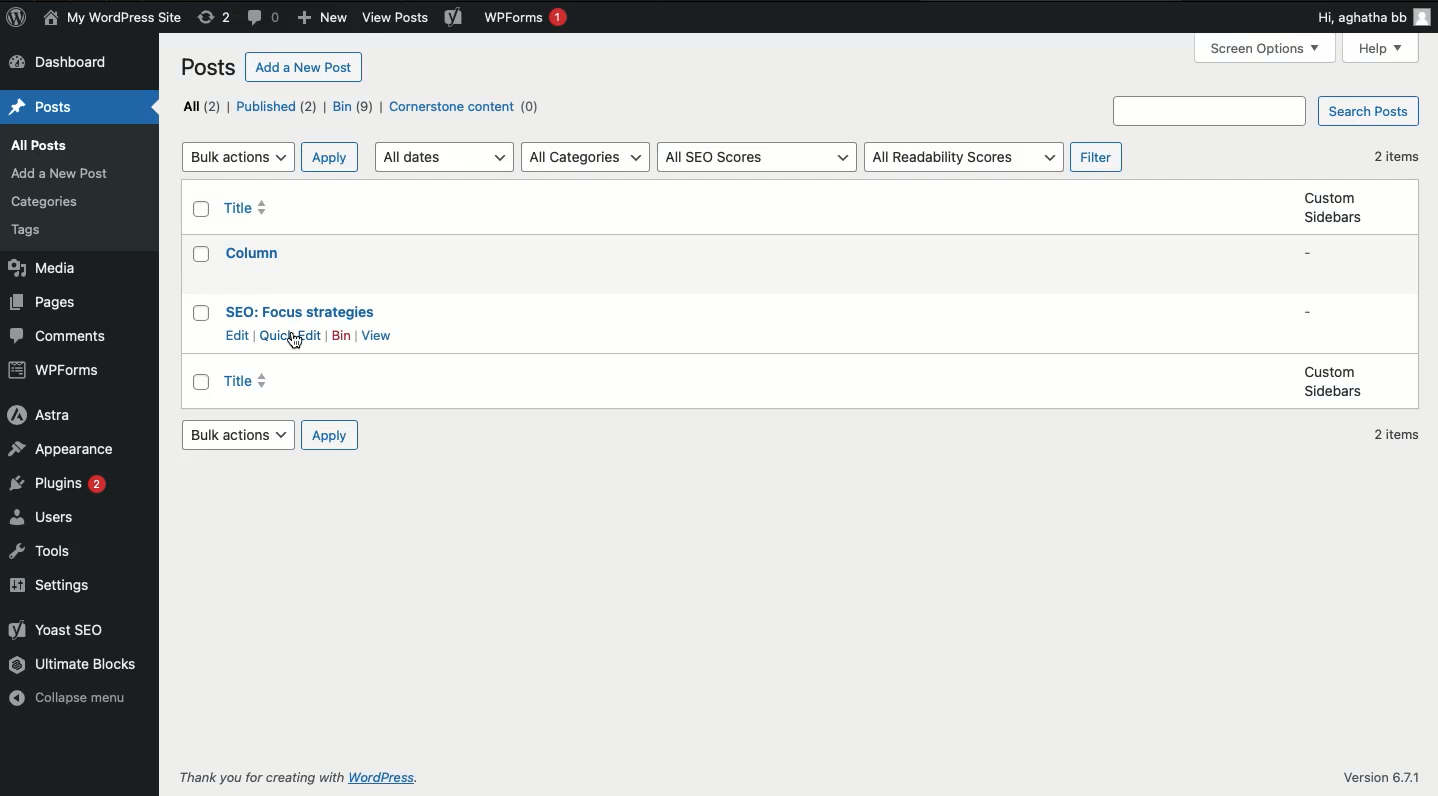 The height and width of the screenshot is (796, 1438). Describe the element at coordinates (295, 341) in the screenshot. I see `cursor` at that location.